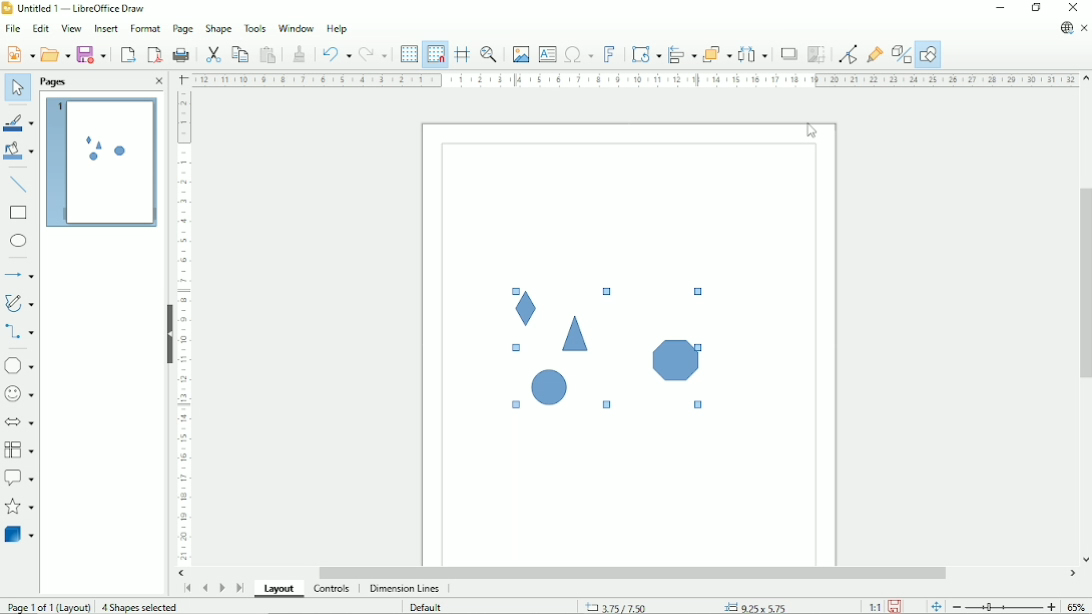 Image resolution: width=1092 pixels, height=614 pixels. I want to click on Close, so click(156, 81).